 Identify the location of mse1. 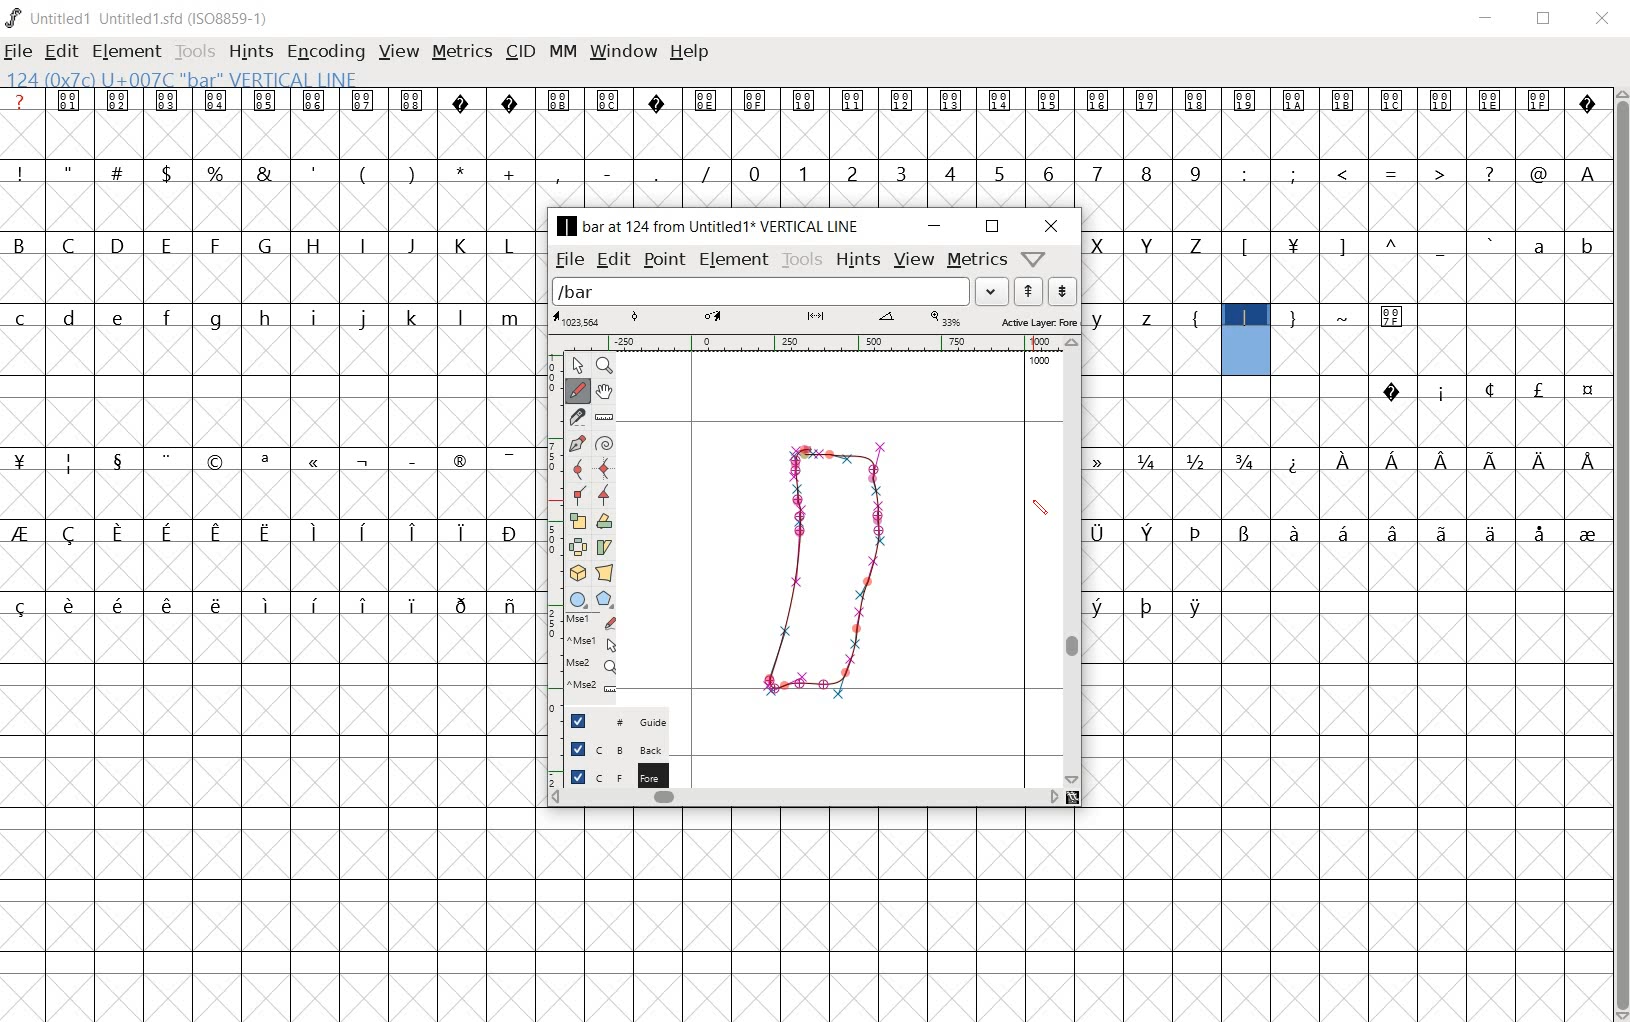
(588, 643).